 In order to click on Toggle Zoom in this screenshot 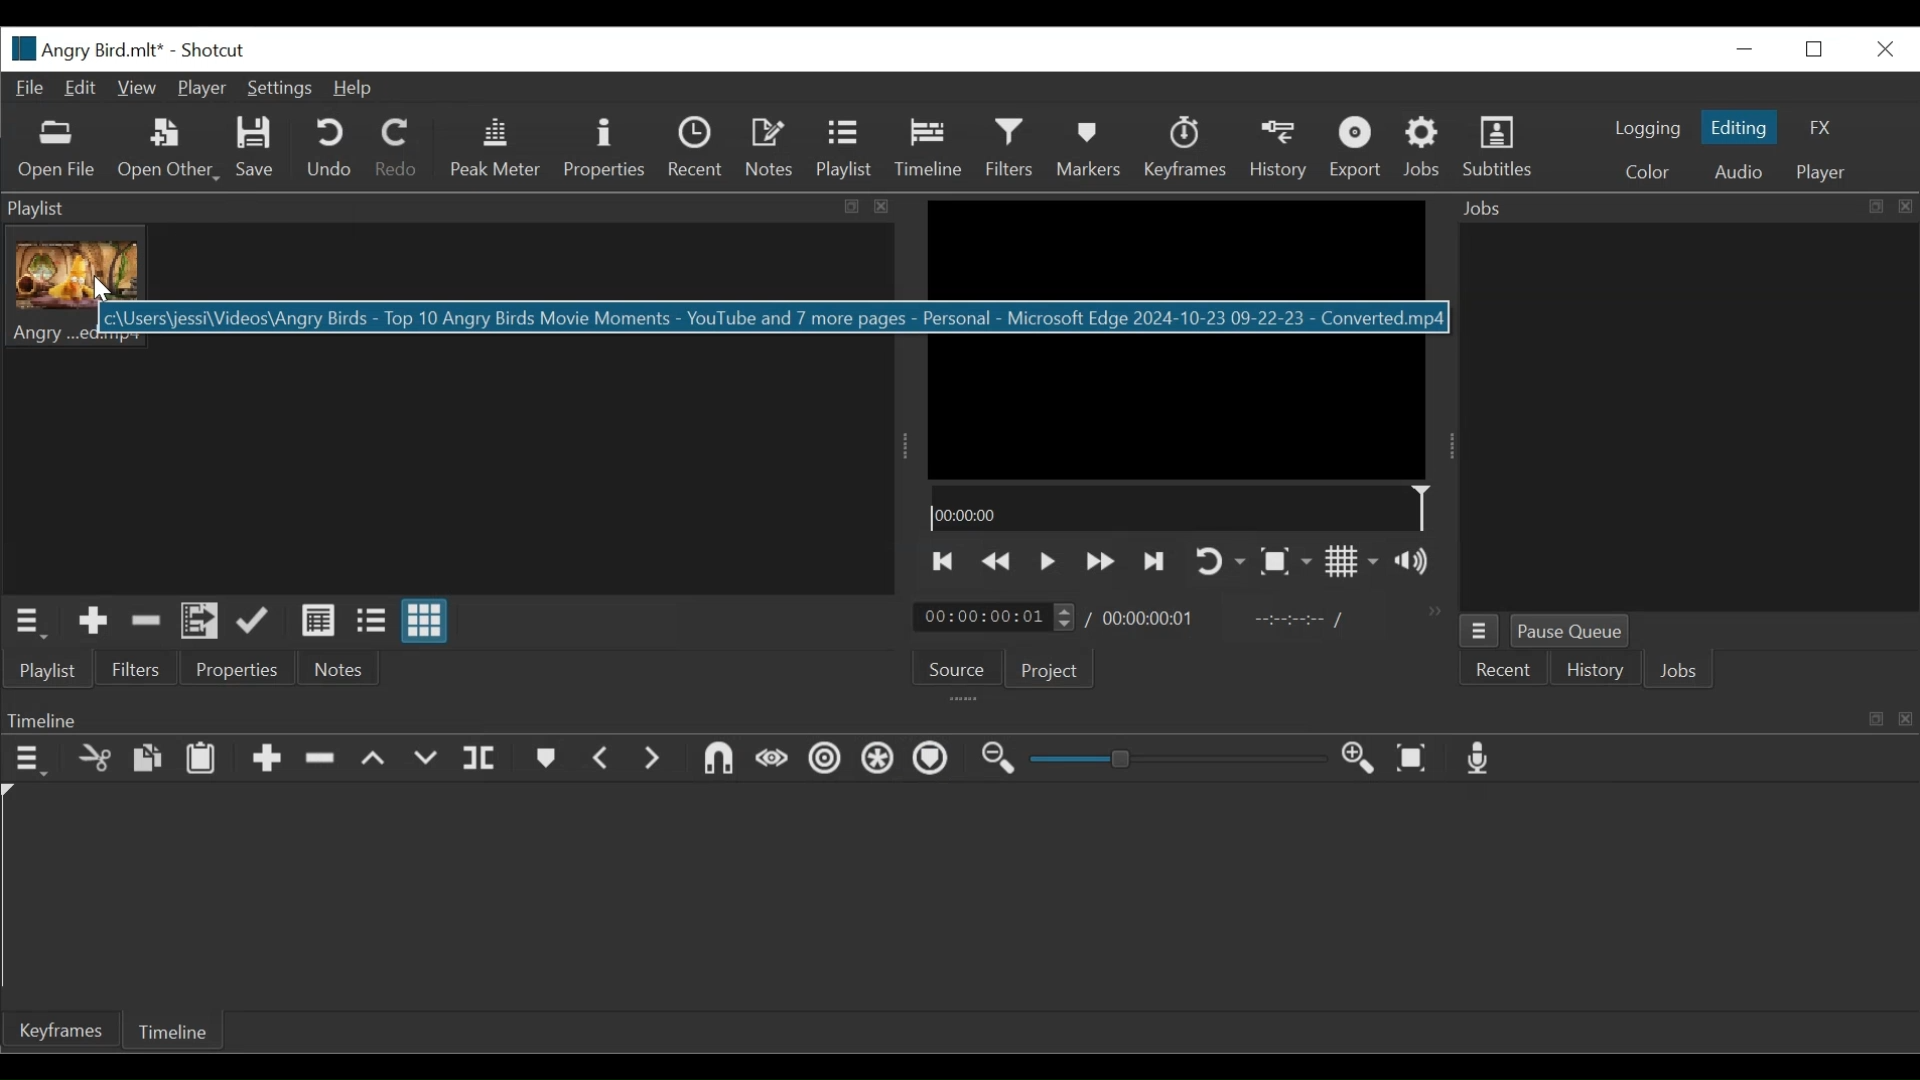, I will do `click(1283, 562)`.